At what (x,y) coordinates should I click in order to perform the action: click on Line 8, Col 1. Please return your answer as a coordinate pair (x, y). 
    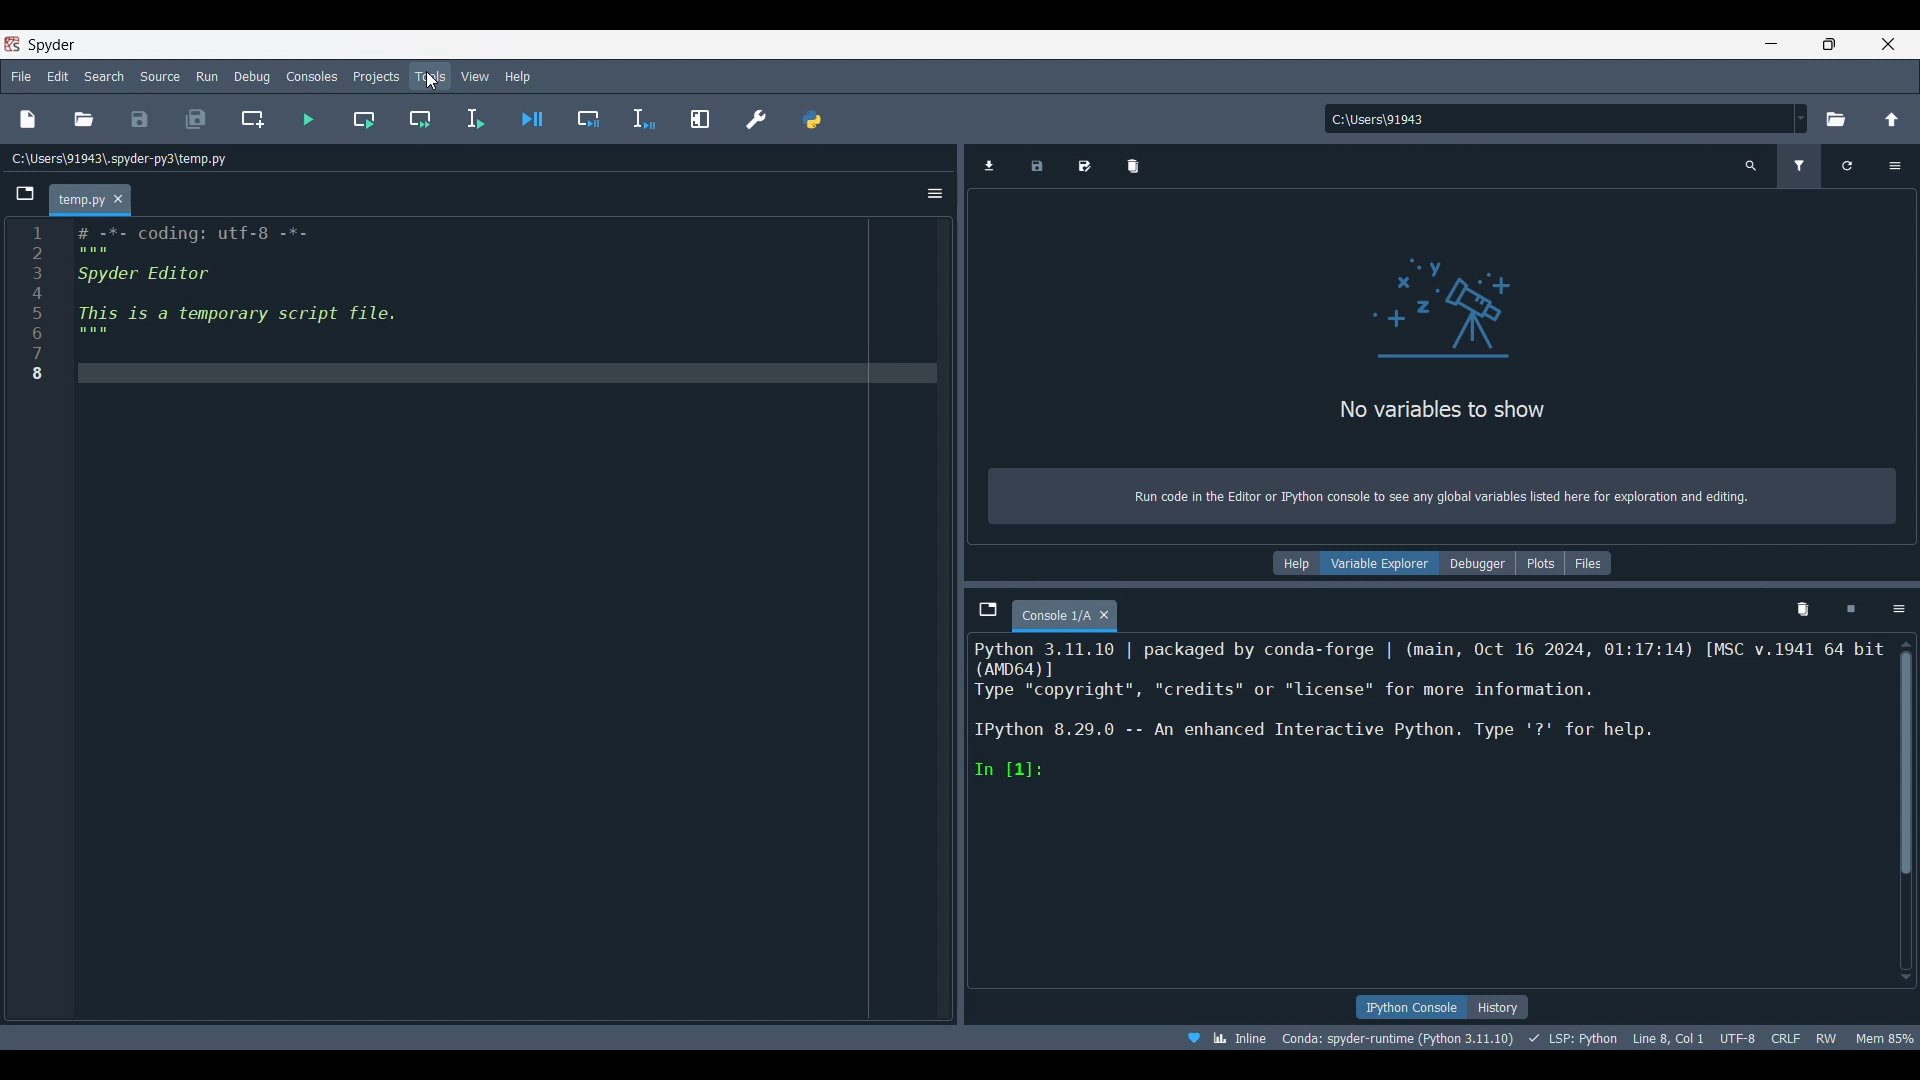
    Looking at the image, I should click on (1666, 1038).